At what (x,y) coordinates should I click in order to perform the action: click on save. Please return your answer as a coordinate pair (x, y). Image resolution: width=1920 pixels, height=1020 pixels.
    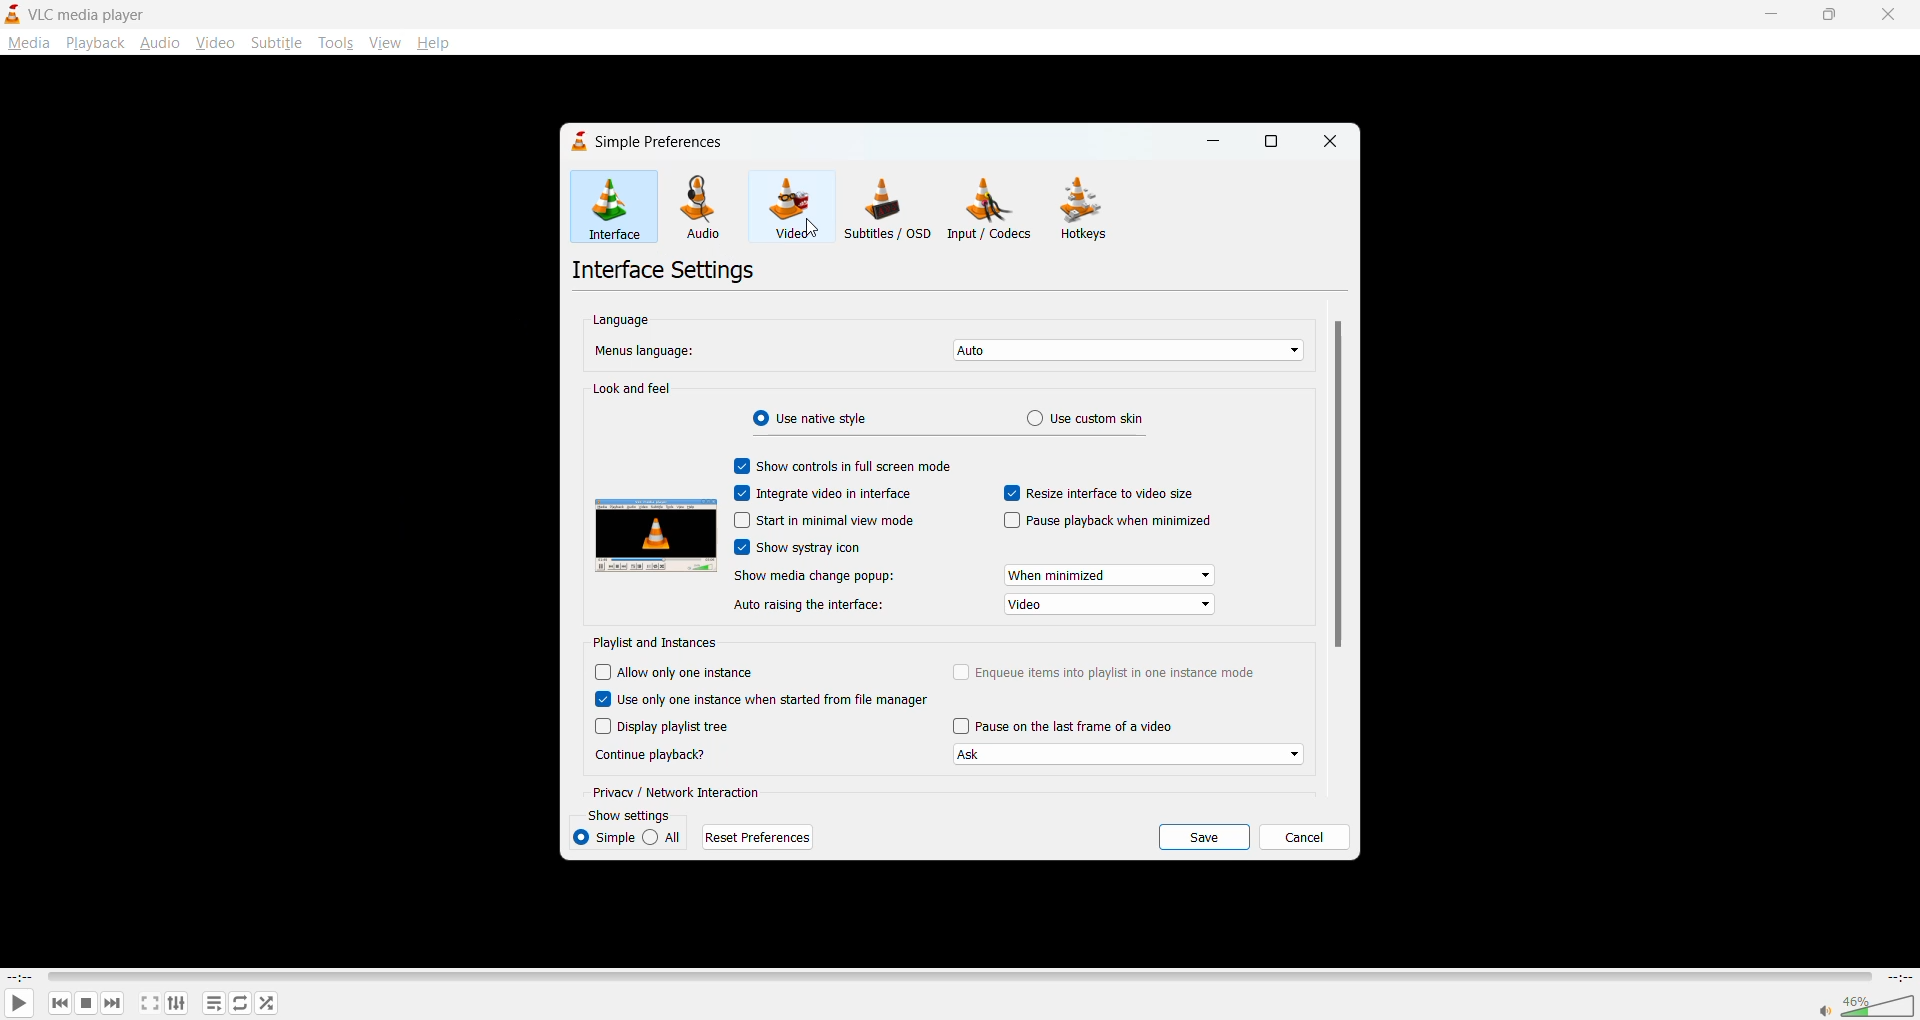
    Looking at the image, I should click on (1204, 836).